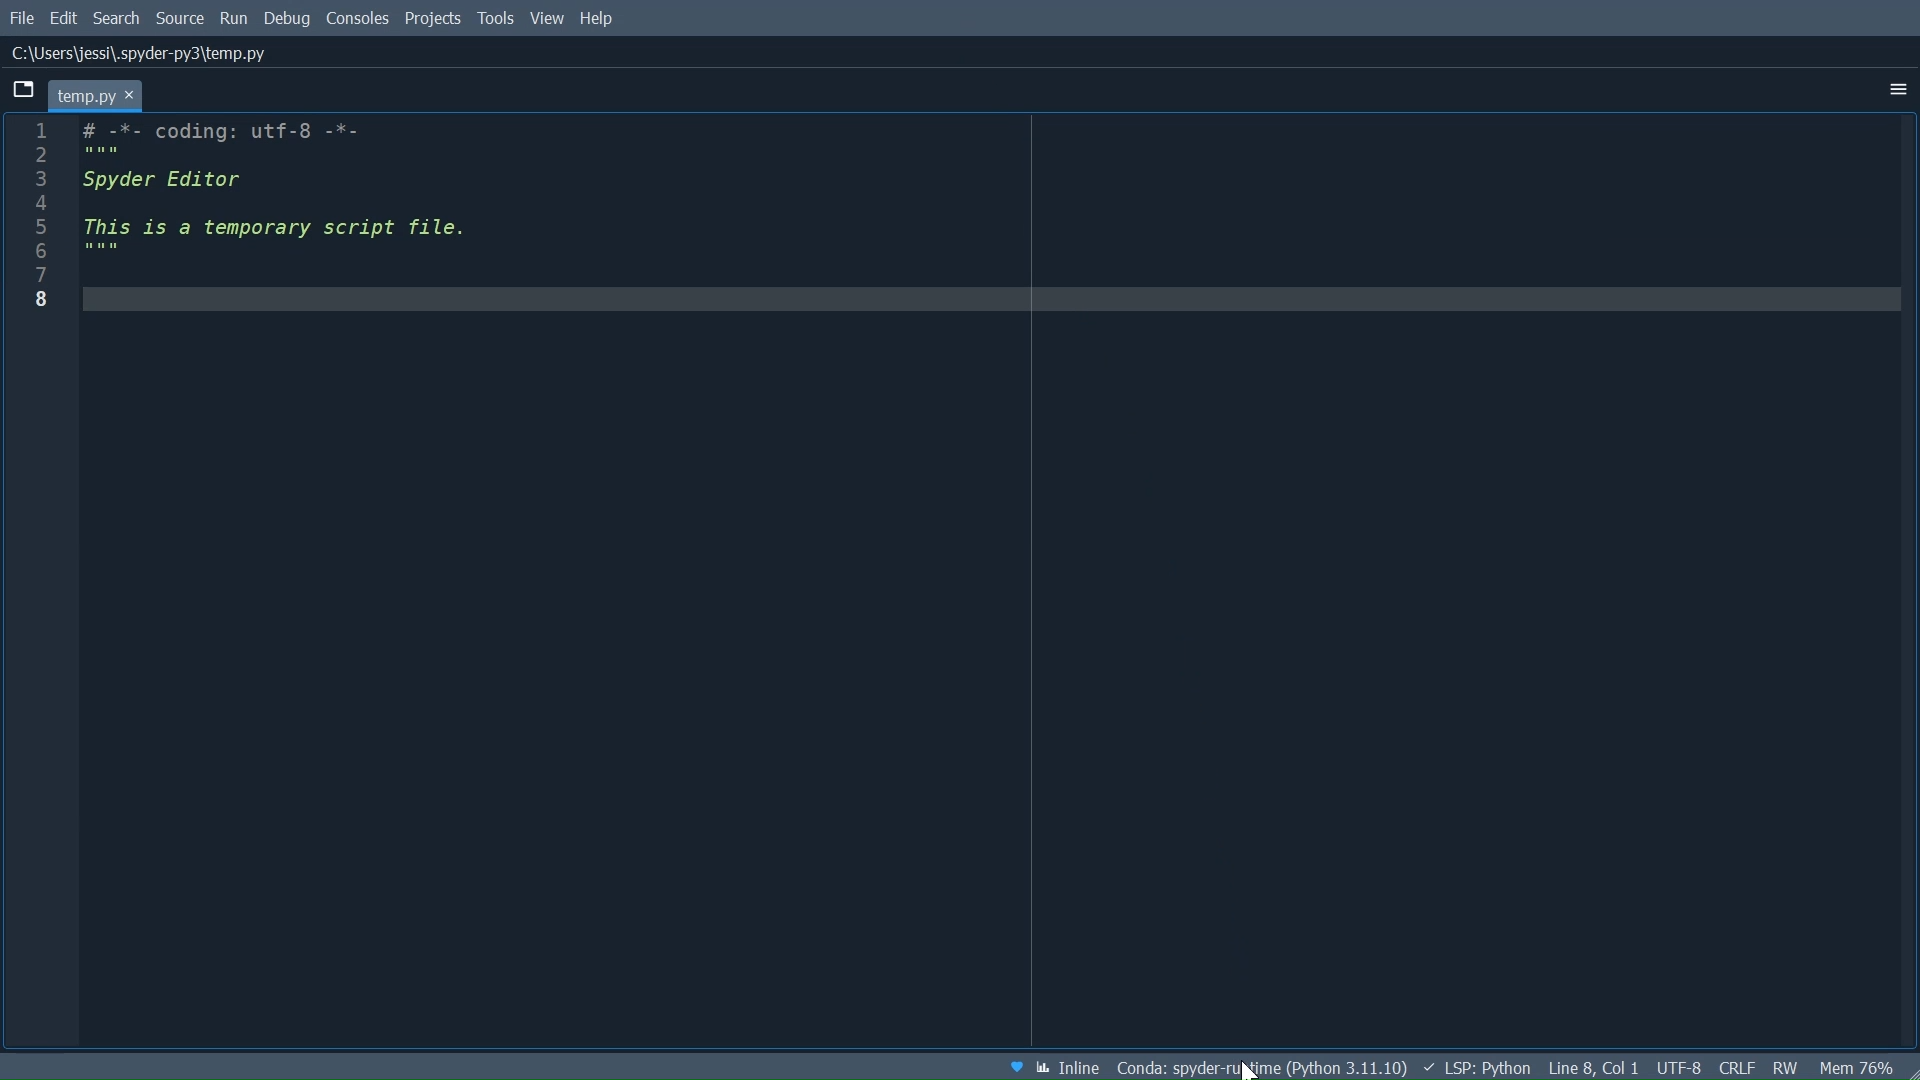 The image size is (1920, 1080). I want to click on Edit, so click(63, 17).